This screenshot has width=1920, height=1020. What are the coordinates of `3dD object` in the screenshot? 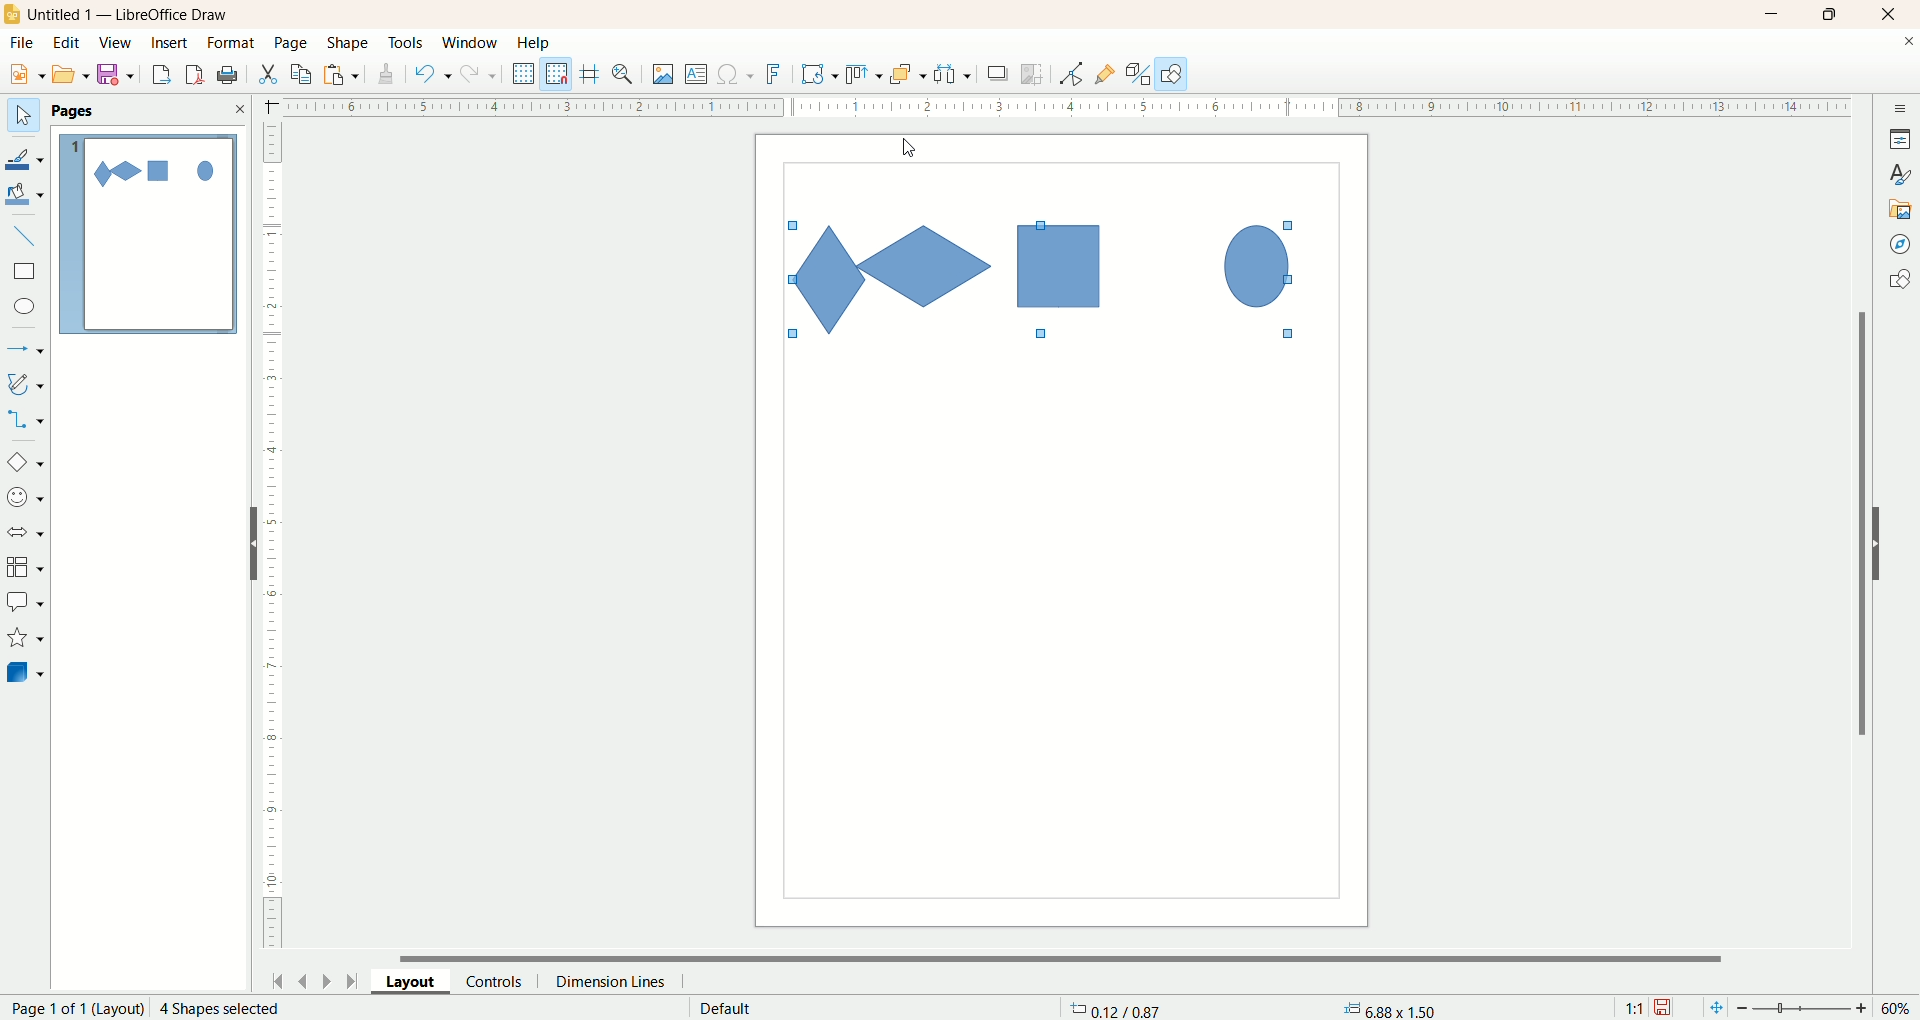 It's located at (24, 672).